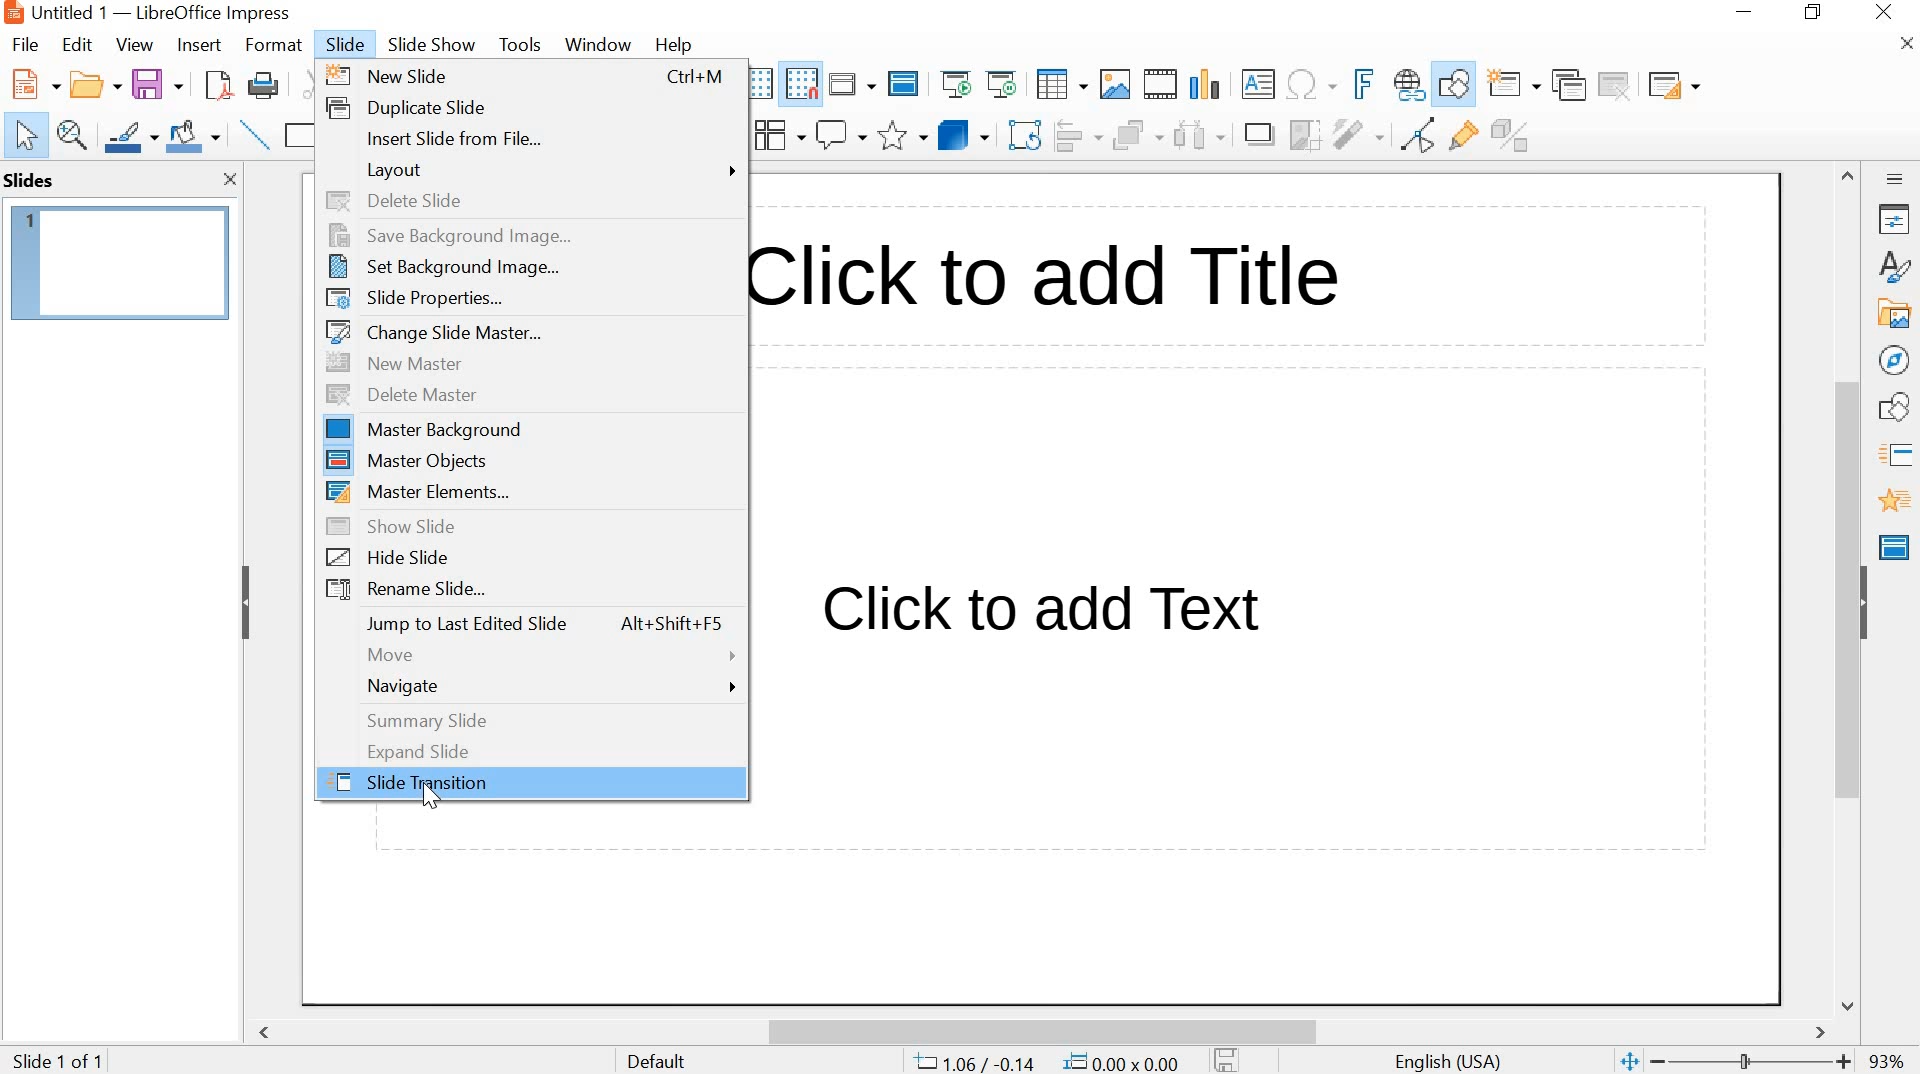 Image resolution: width=1920 pixels, height=1074 pixels. I want to click on Duplicate slide, so click(1570, 84).